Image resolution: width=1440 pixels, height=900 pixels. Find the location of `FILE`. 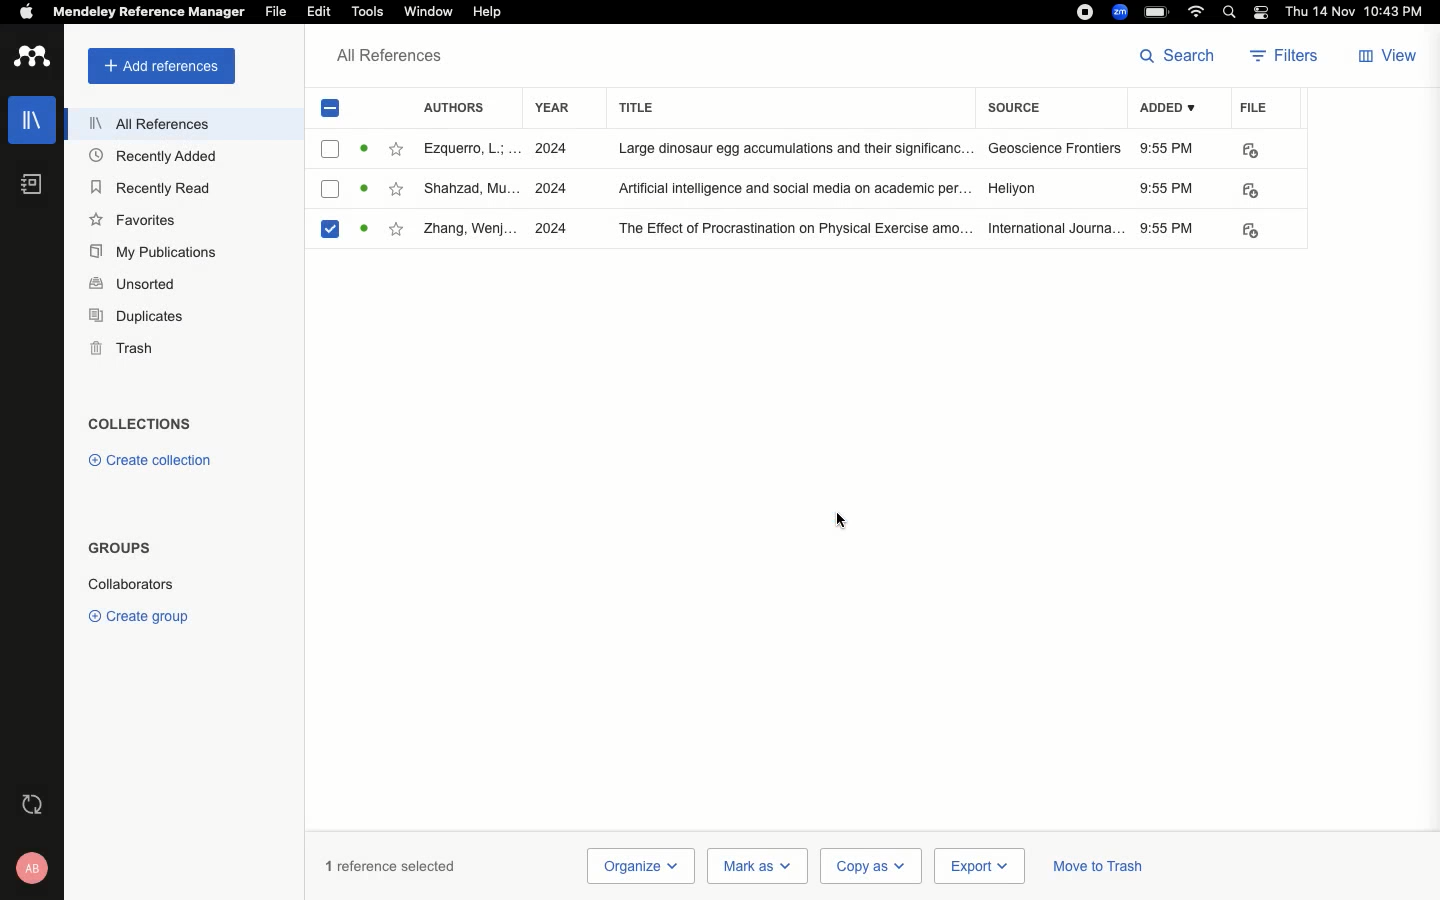

FILE is located at coordinates (1246, 190).